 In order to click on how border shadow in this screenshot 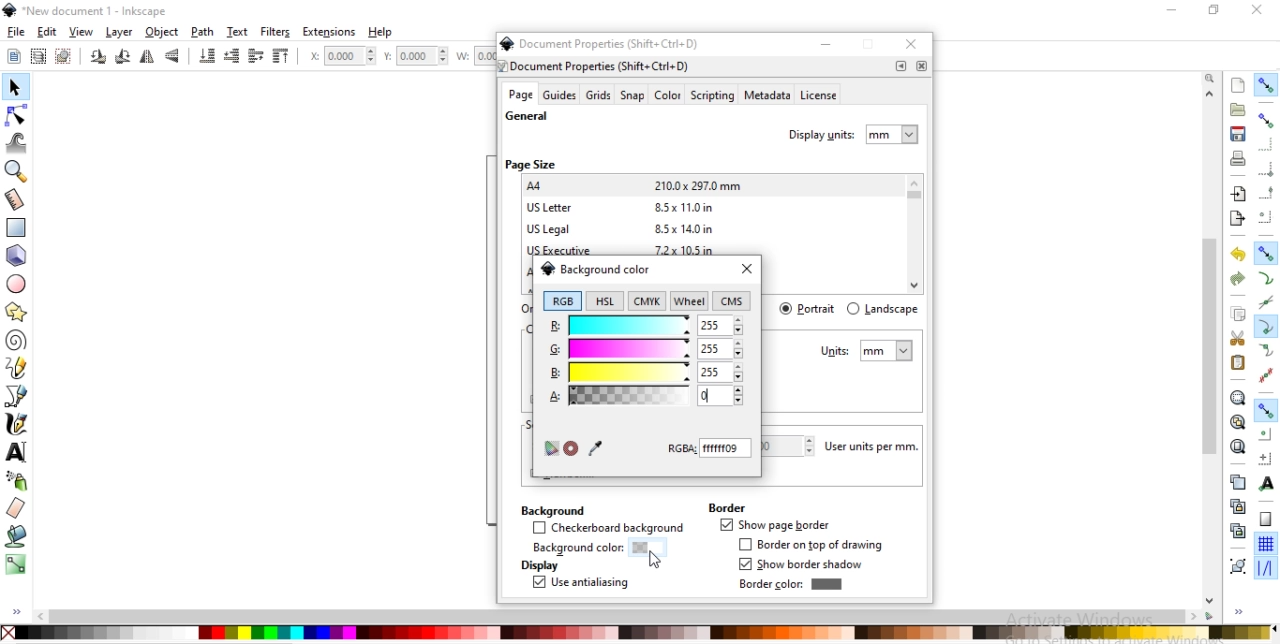, I will do `click(804, 565)`.